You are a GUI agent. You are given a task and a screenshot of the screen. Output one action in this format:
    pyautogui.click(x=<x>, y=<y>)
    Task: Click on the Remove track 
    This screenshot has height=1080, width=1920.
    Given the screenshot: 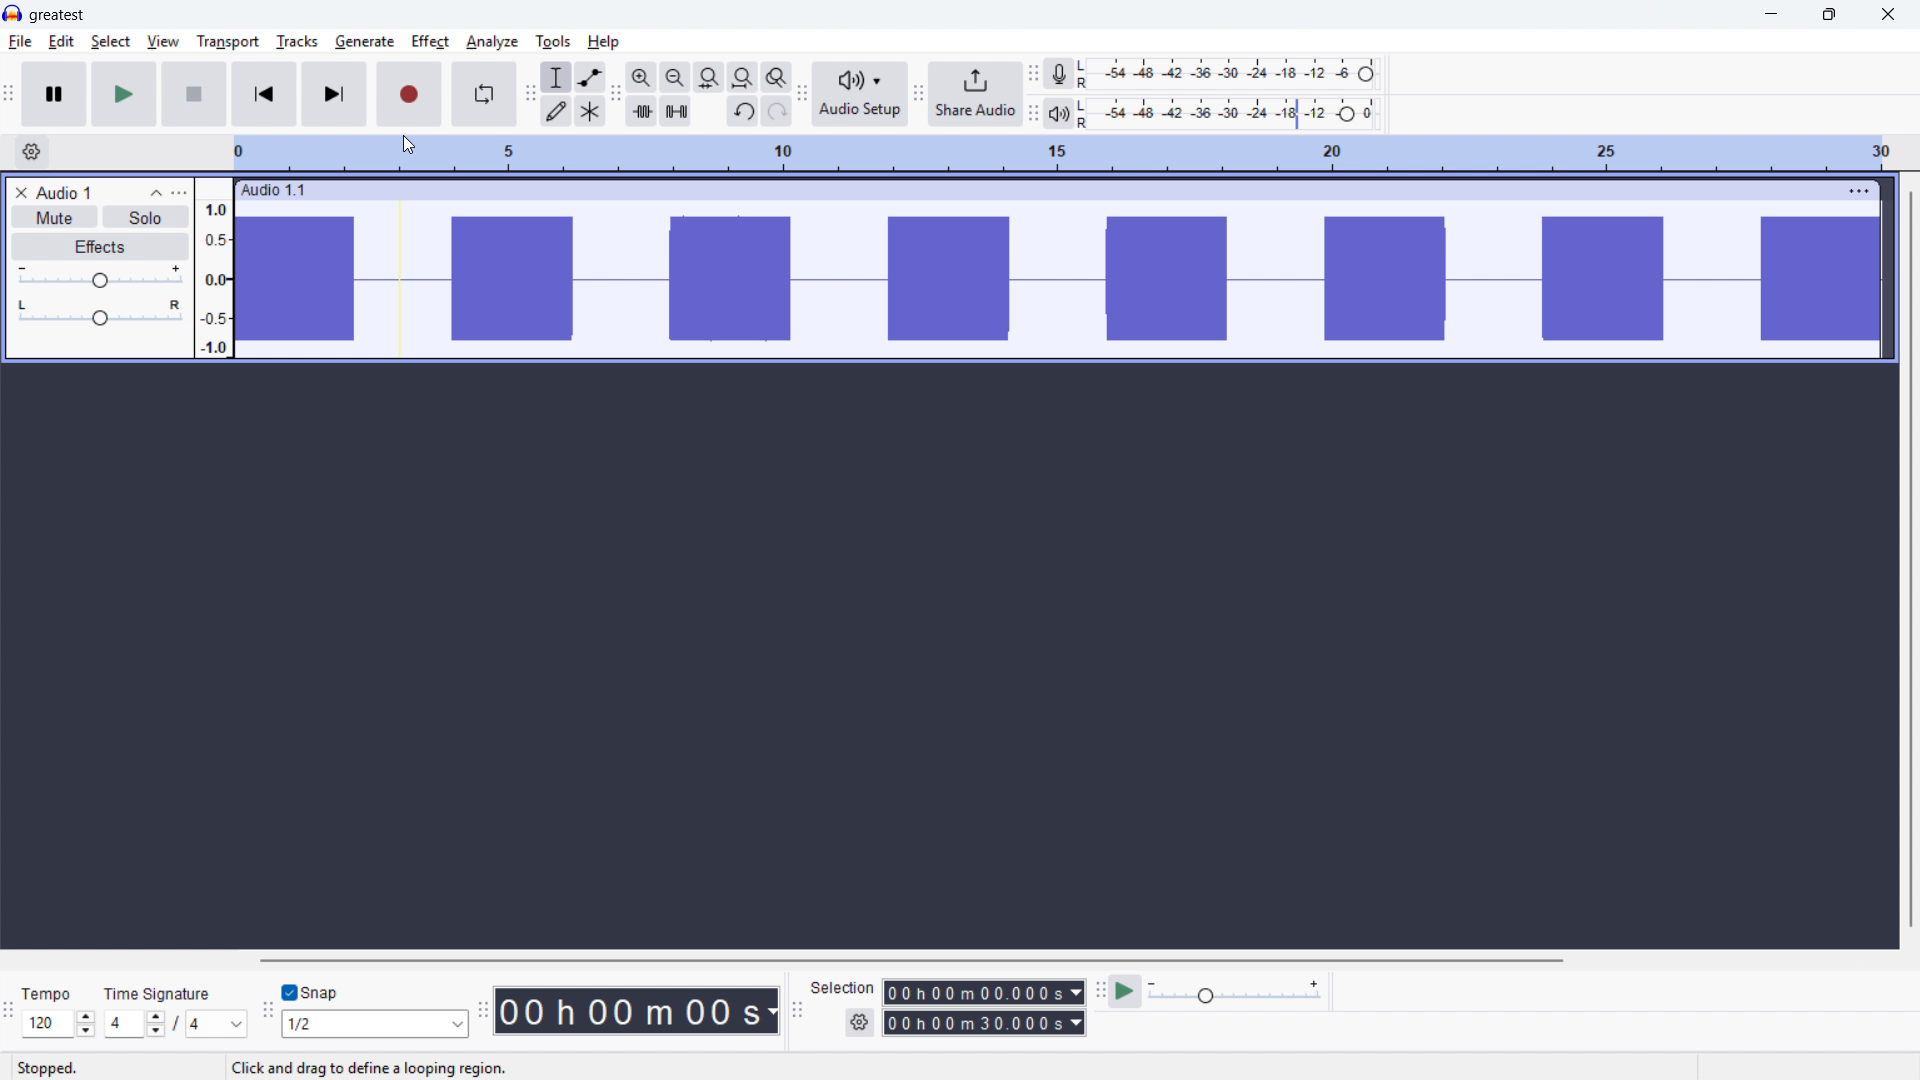 What is the action you would take?
    pyautogui.click(x=21, y=193)
    